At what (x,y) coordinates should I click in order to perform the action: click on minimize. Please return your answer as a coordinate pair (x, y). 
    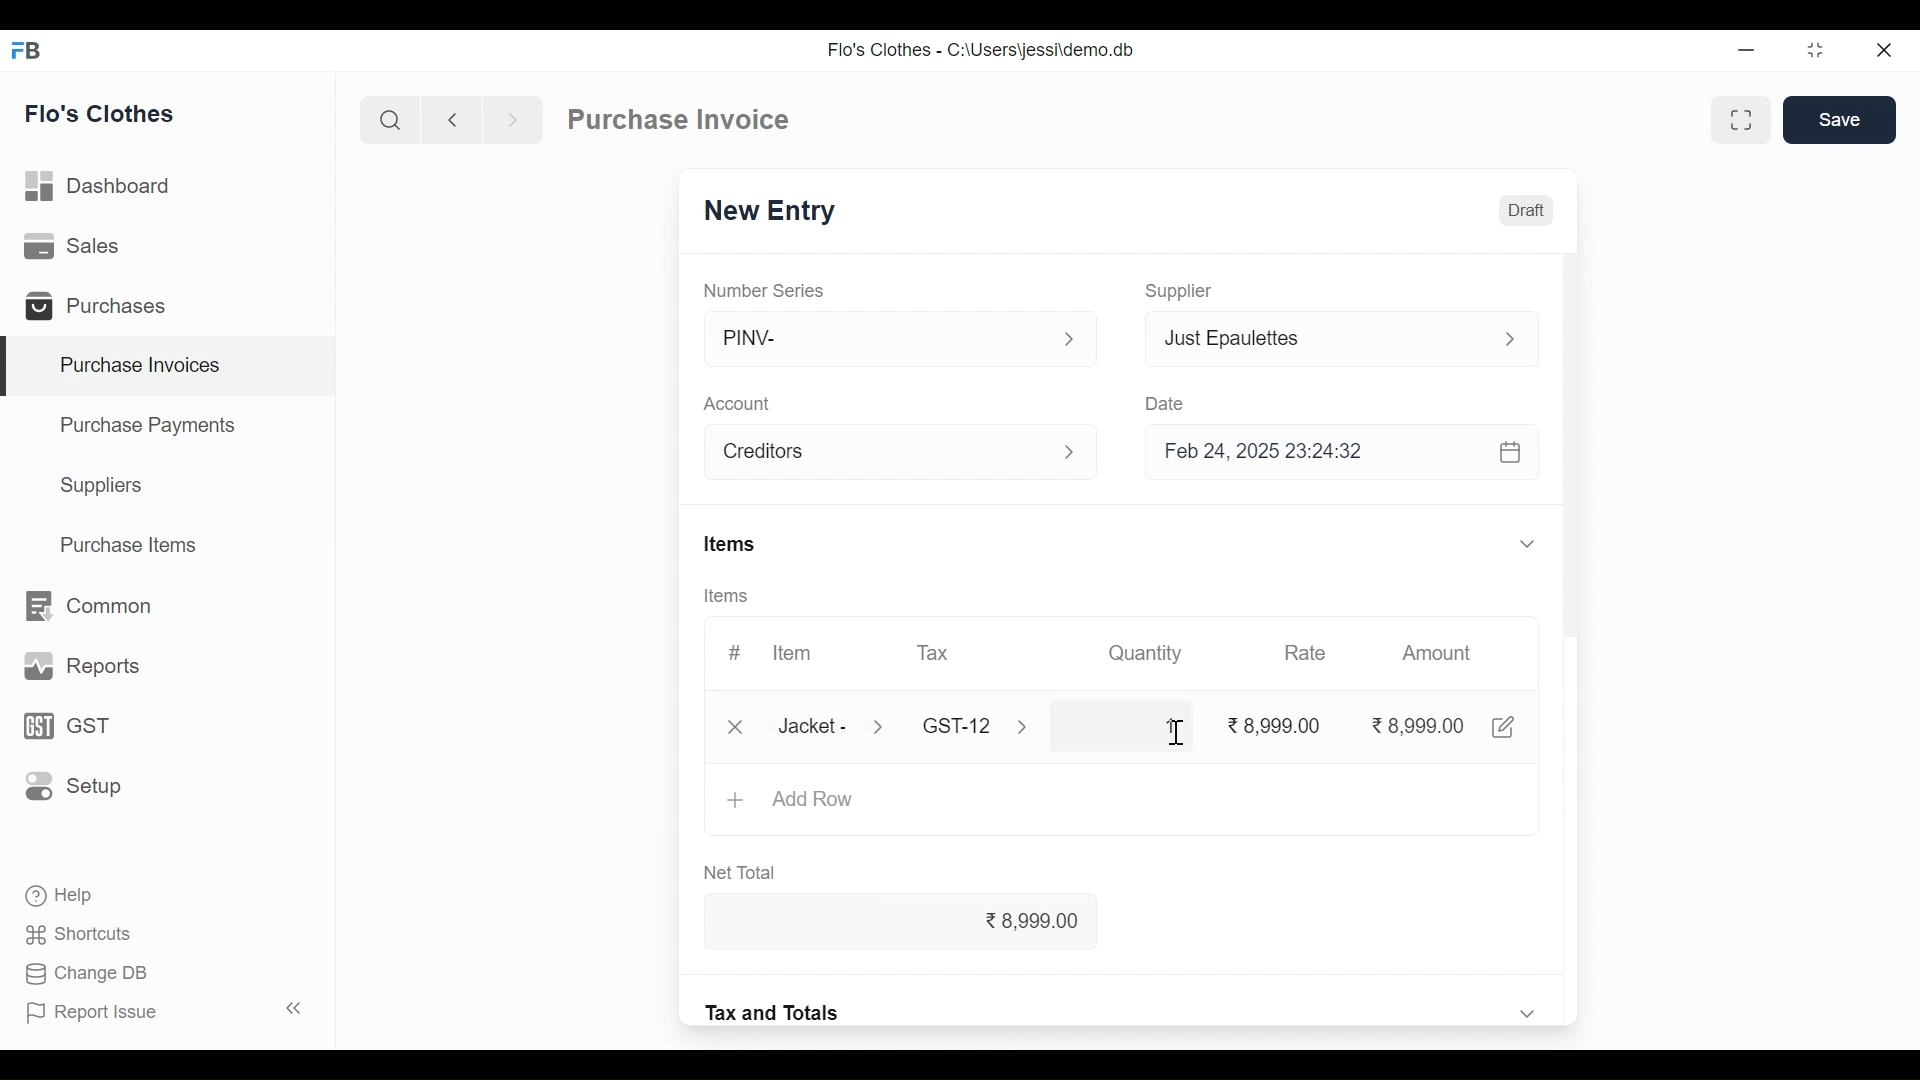
    Looking at the image, I should click on (1748, 51).